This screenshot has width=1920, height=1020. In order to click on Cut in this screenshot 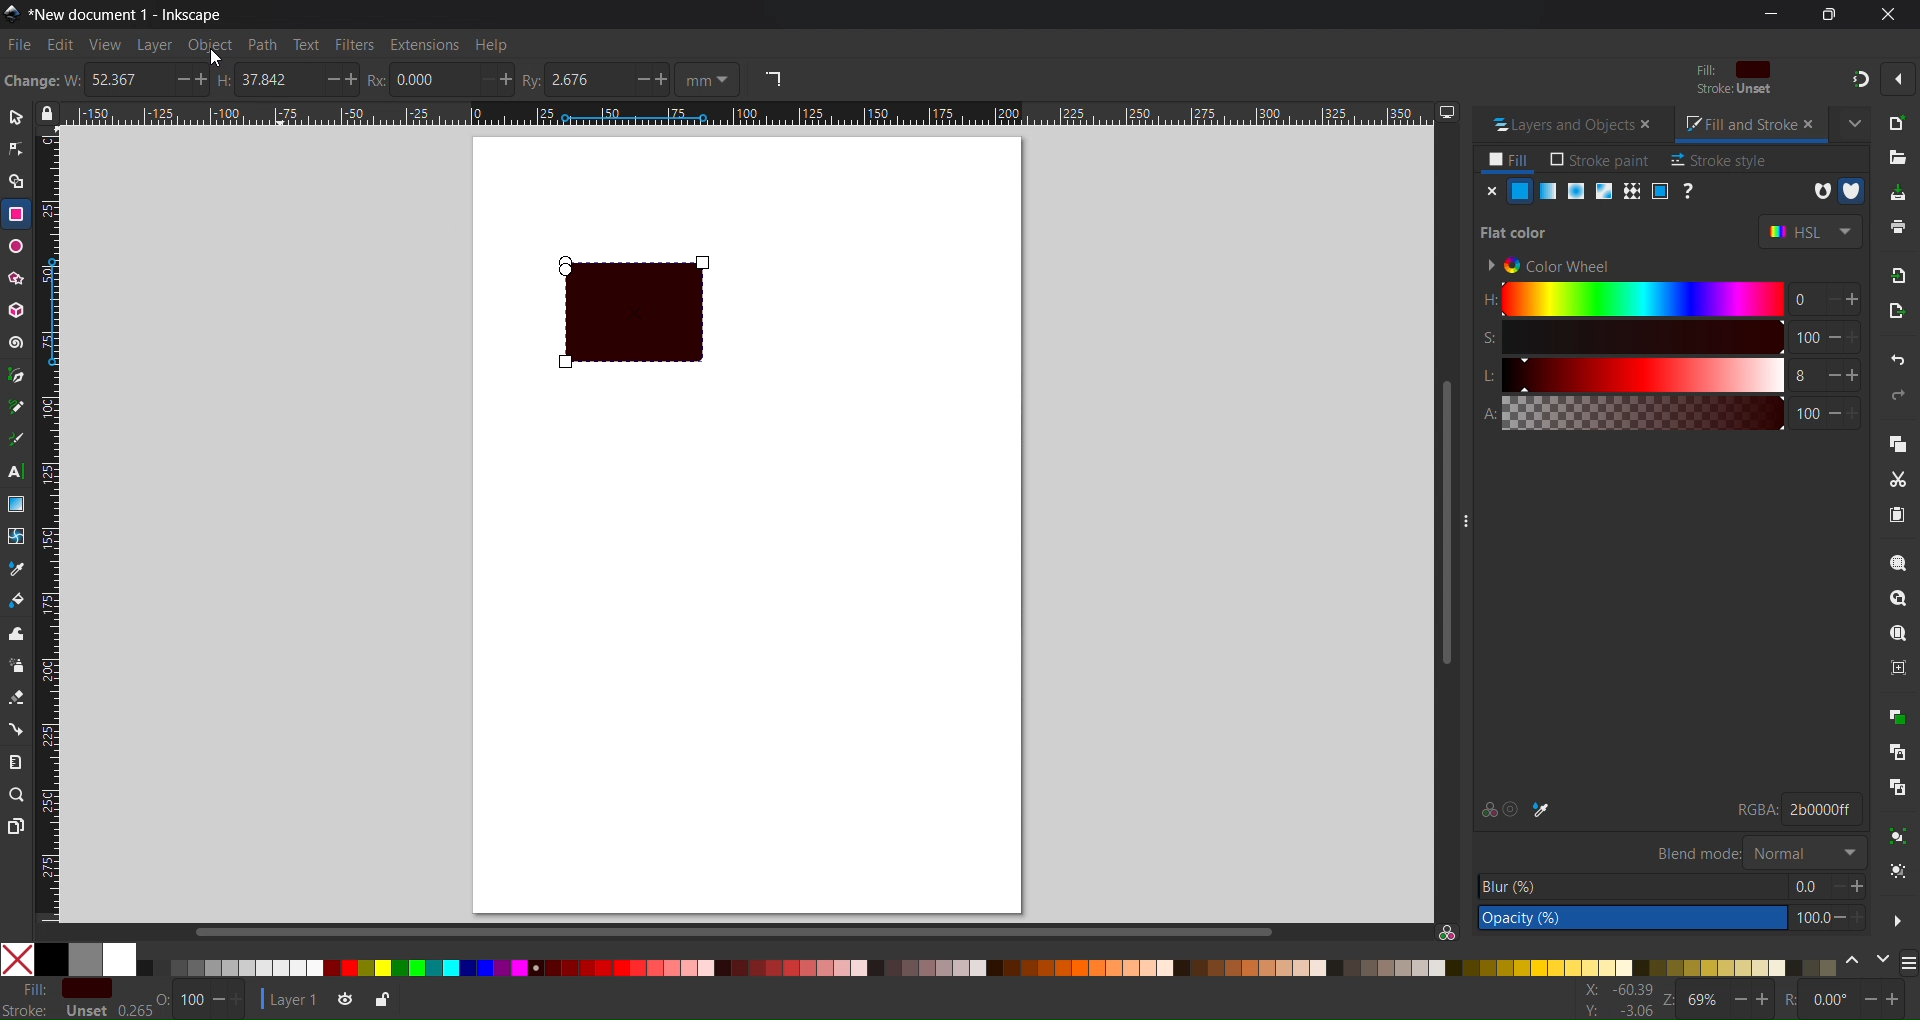, I will do `click(1896, 479)`.